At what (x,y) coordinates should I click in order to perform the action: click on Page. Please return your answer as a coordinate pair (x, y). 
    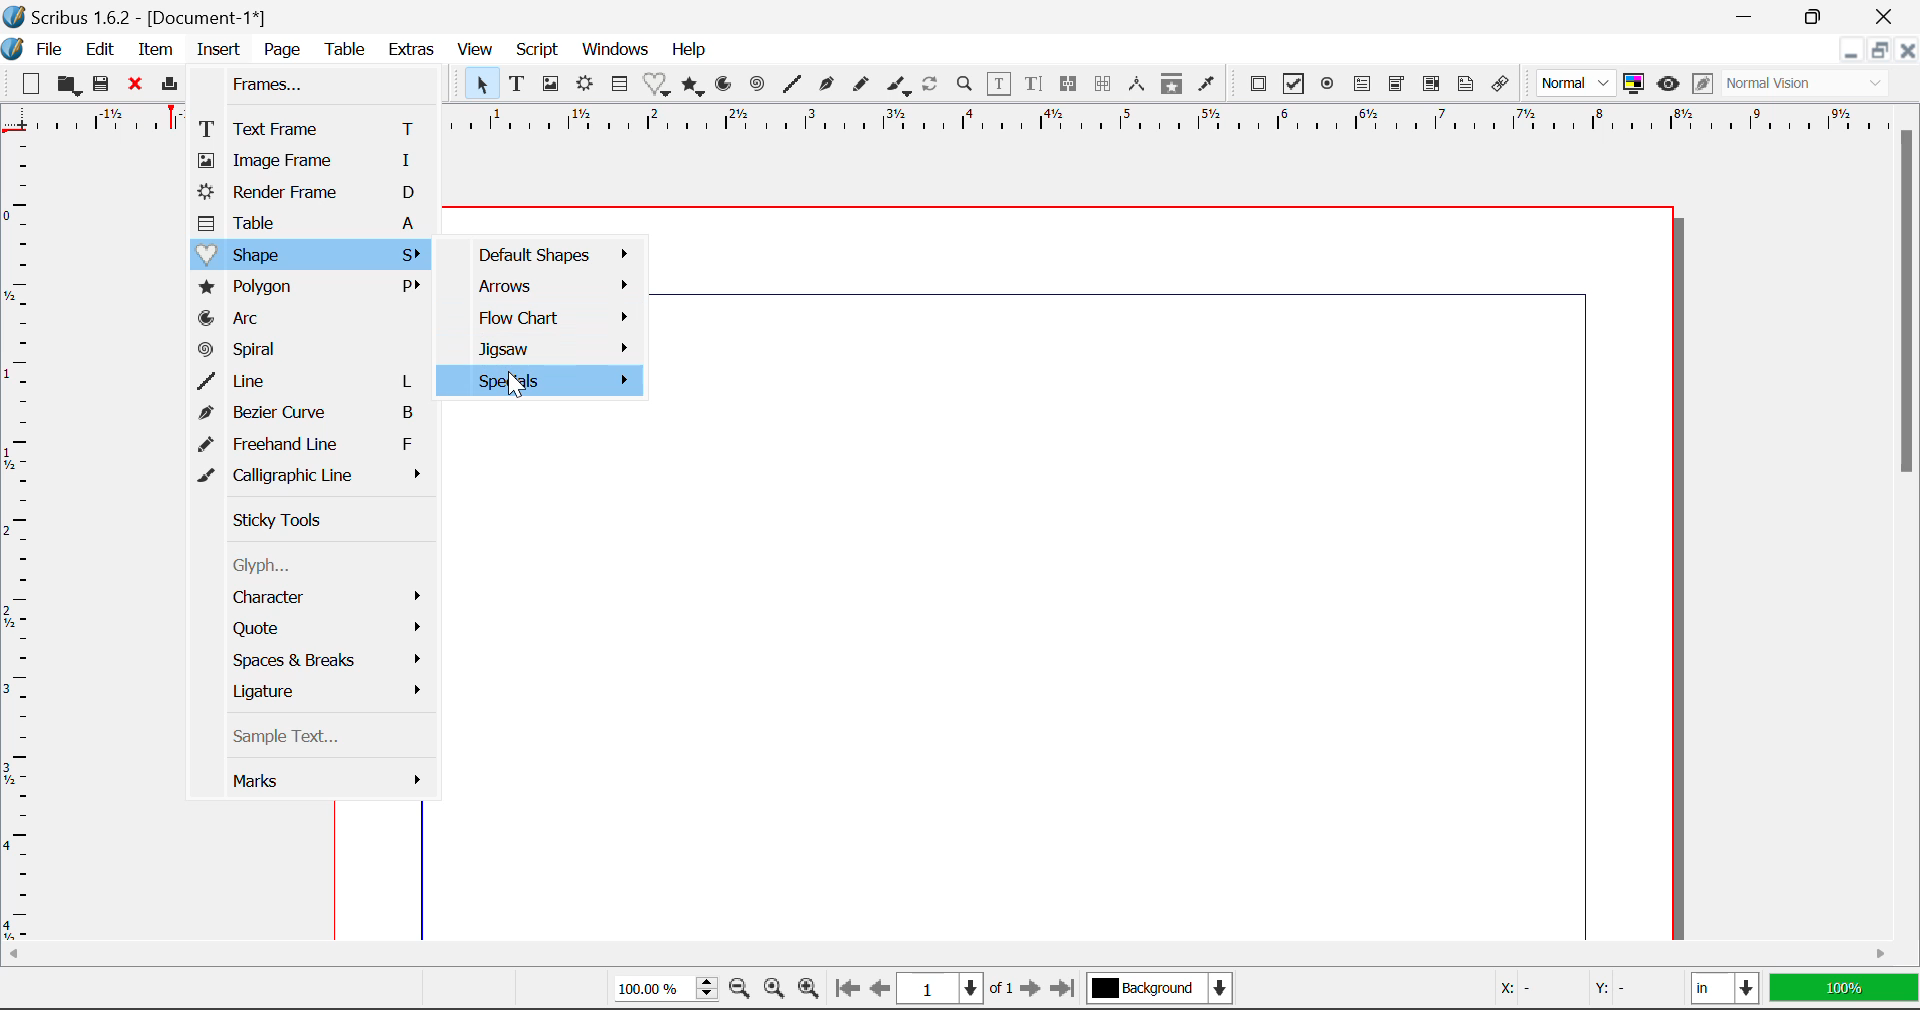
    Looking at the image, I should click on (284, 50).